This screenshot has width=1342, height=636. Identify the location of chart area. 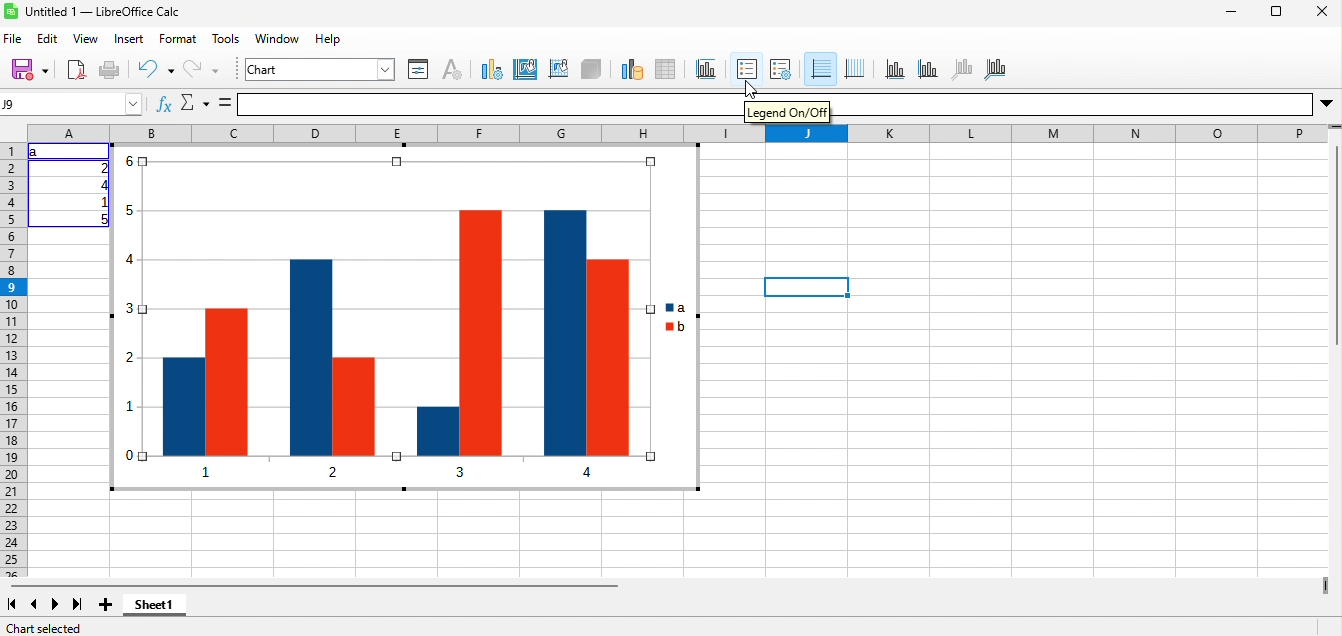
(526, 70).